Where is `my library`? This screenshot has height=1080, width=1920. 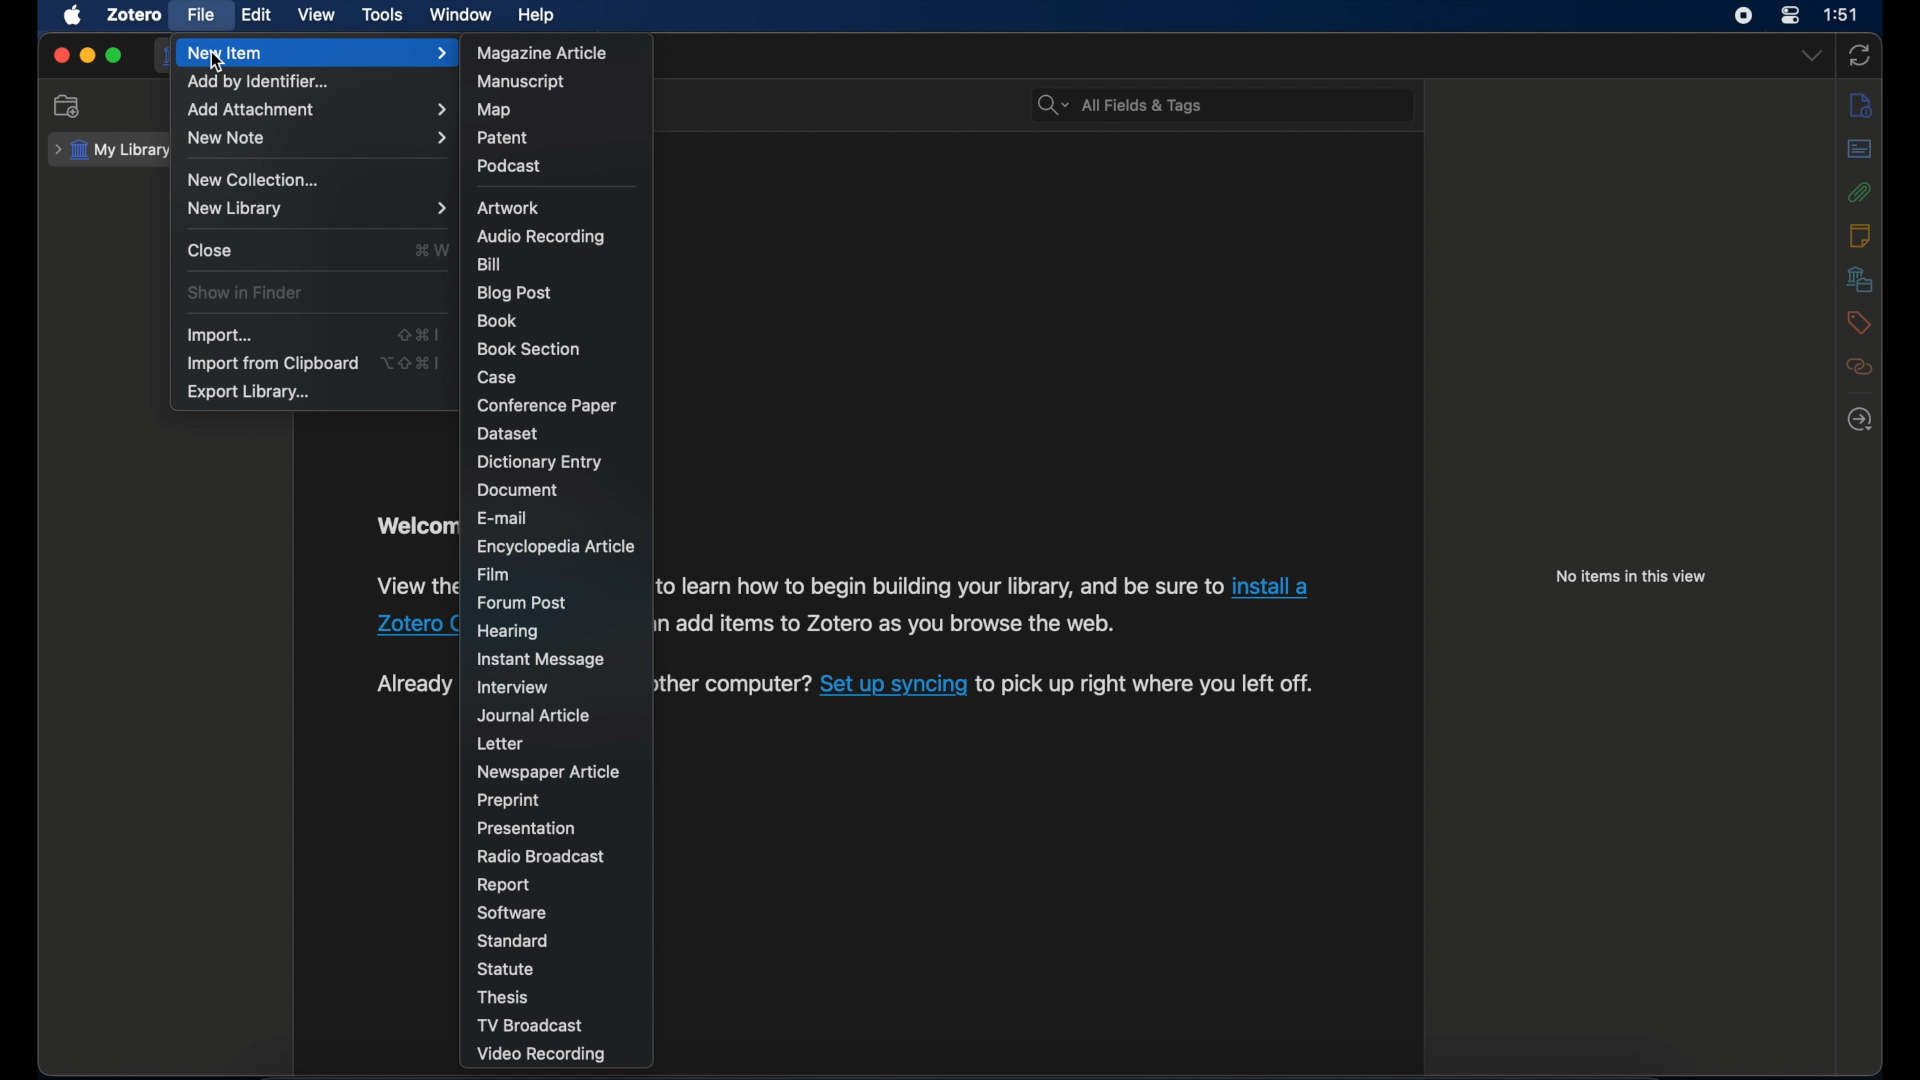
my library is located at coordinates (112, 151).